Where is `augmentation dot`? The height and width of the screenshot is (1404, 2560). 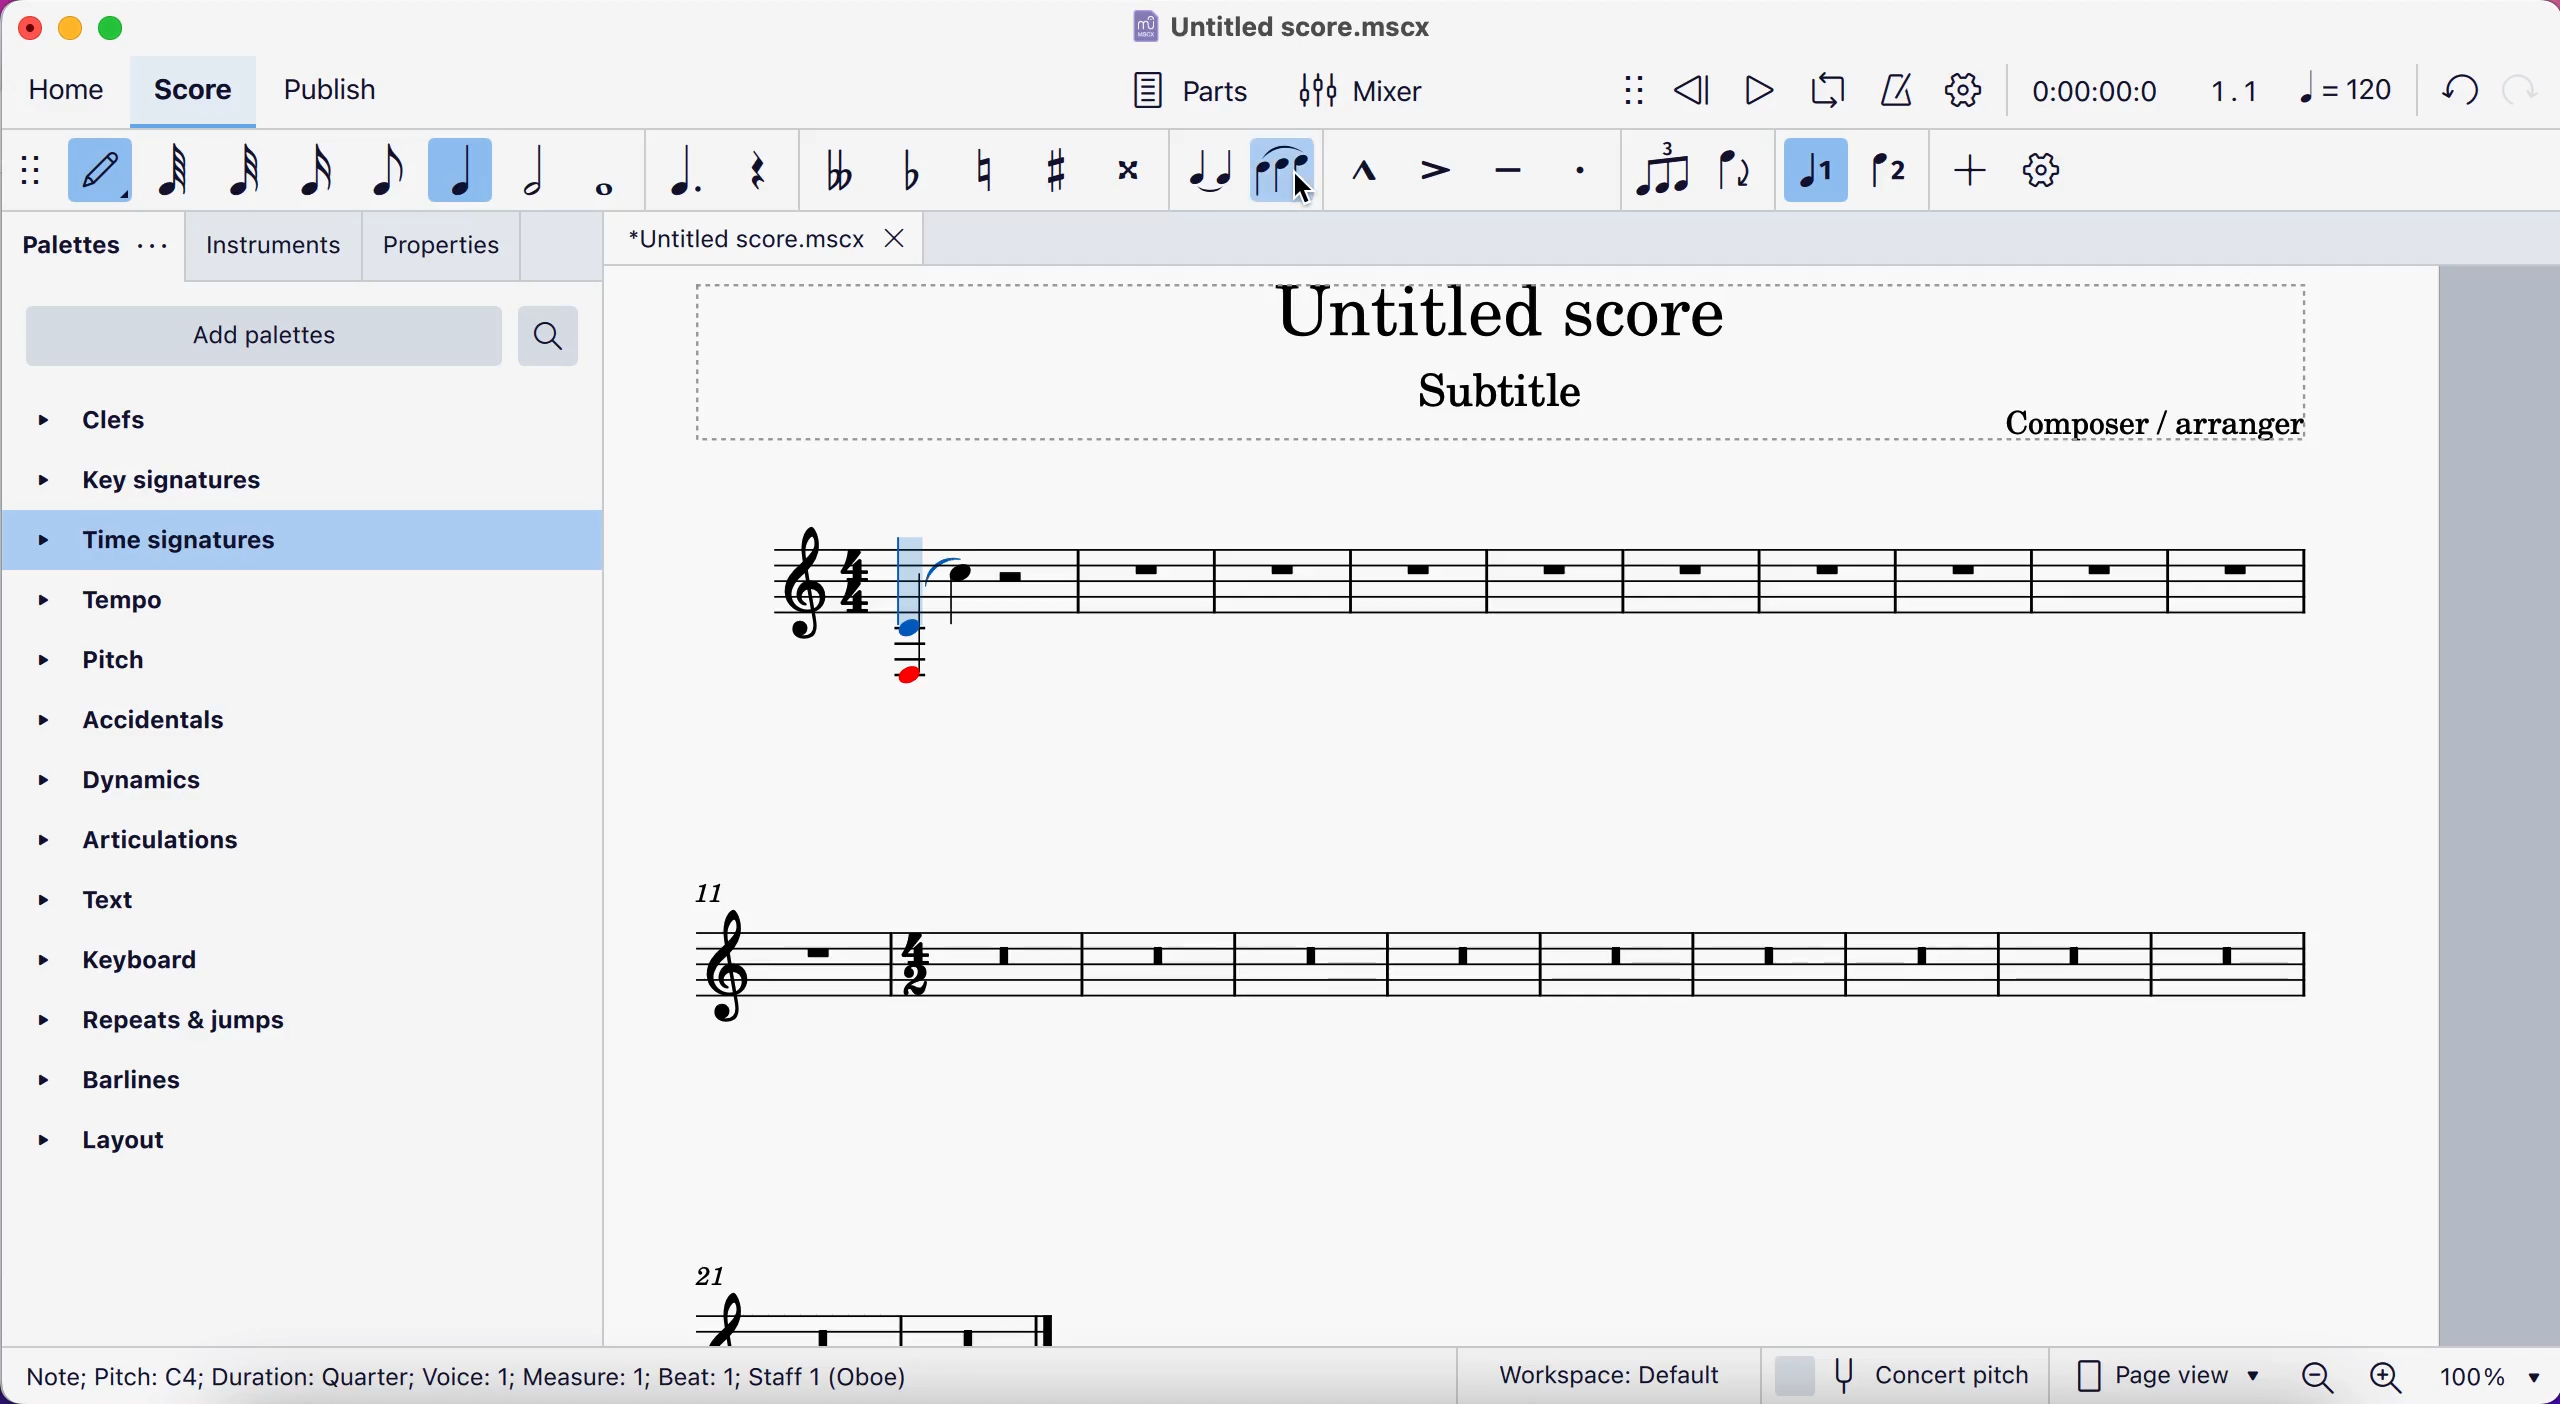
augmentation dot is located at coordinates (694, 170).